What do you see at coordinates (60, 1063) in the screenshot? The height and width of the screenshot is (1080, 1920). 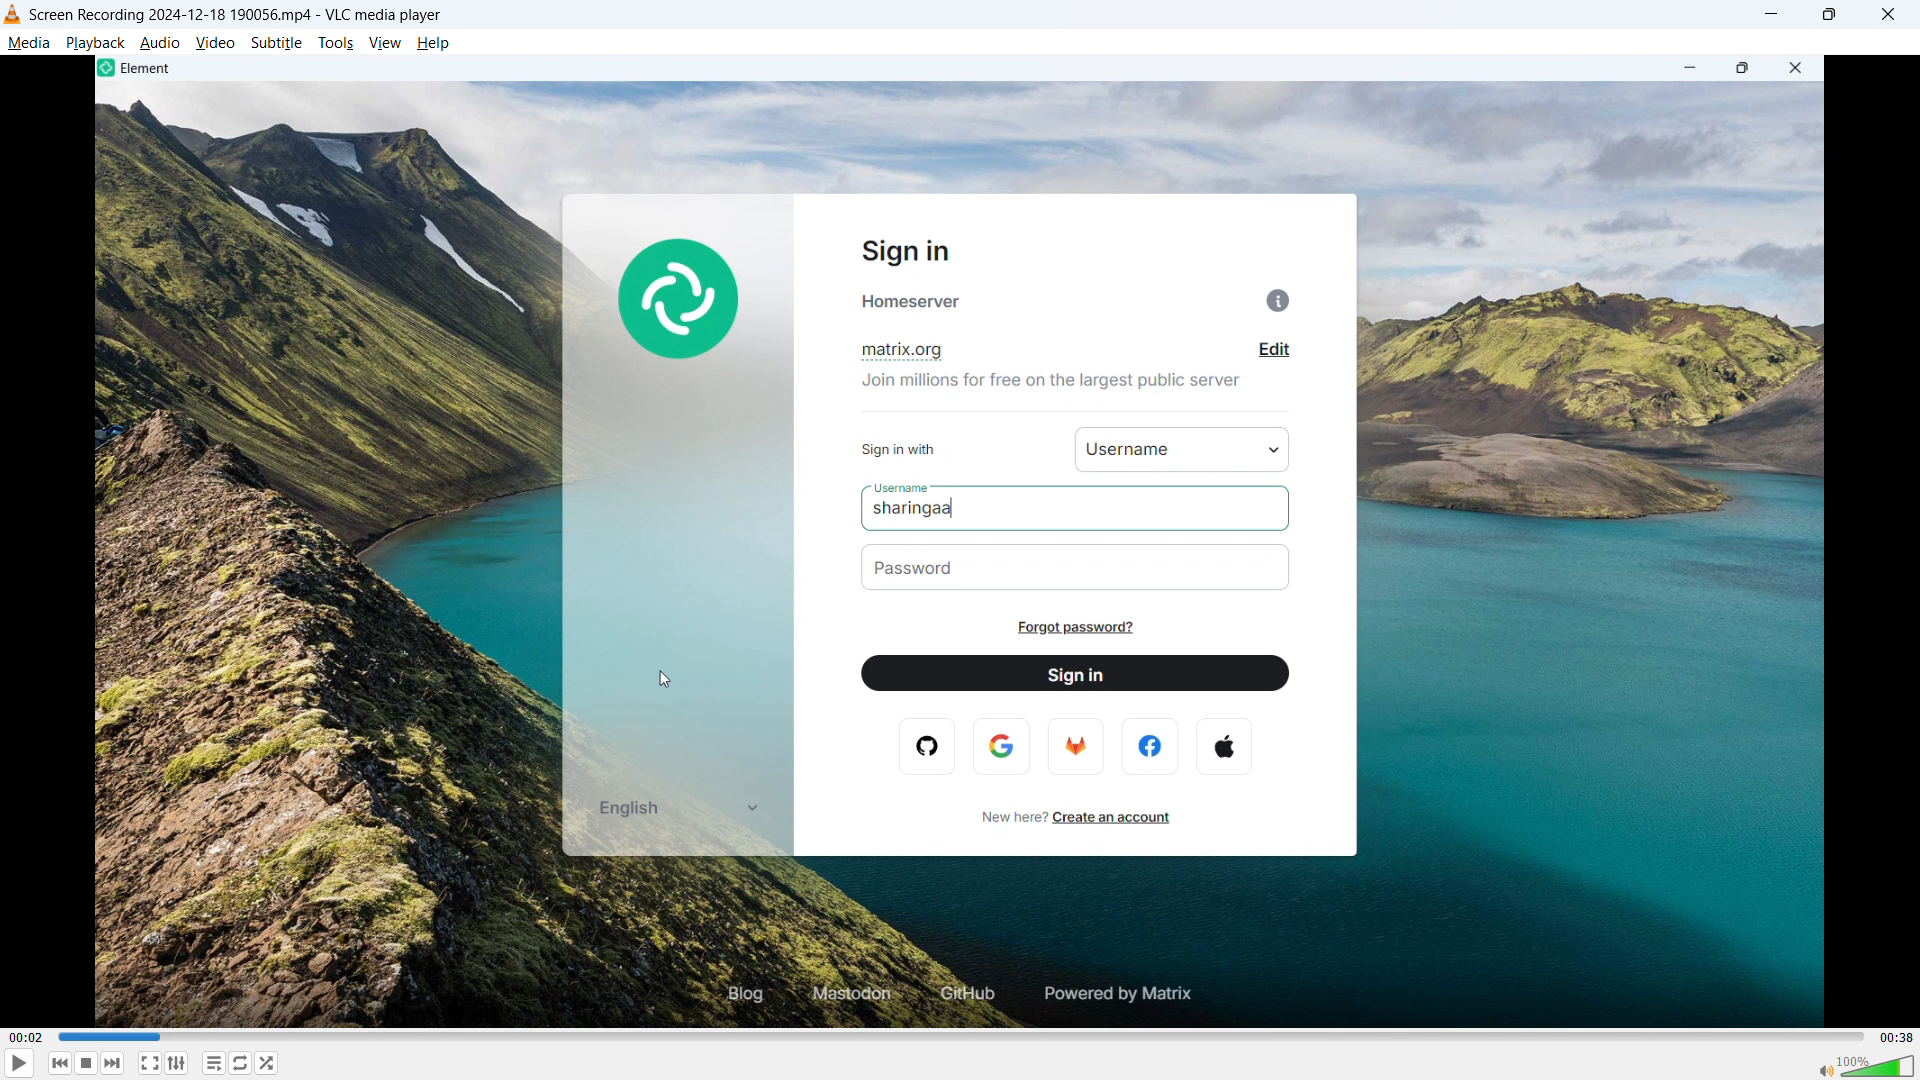 I see `Backward` at bounding box center [60, 1063].